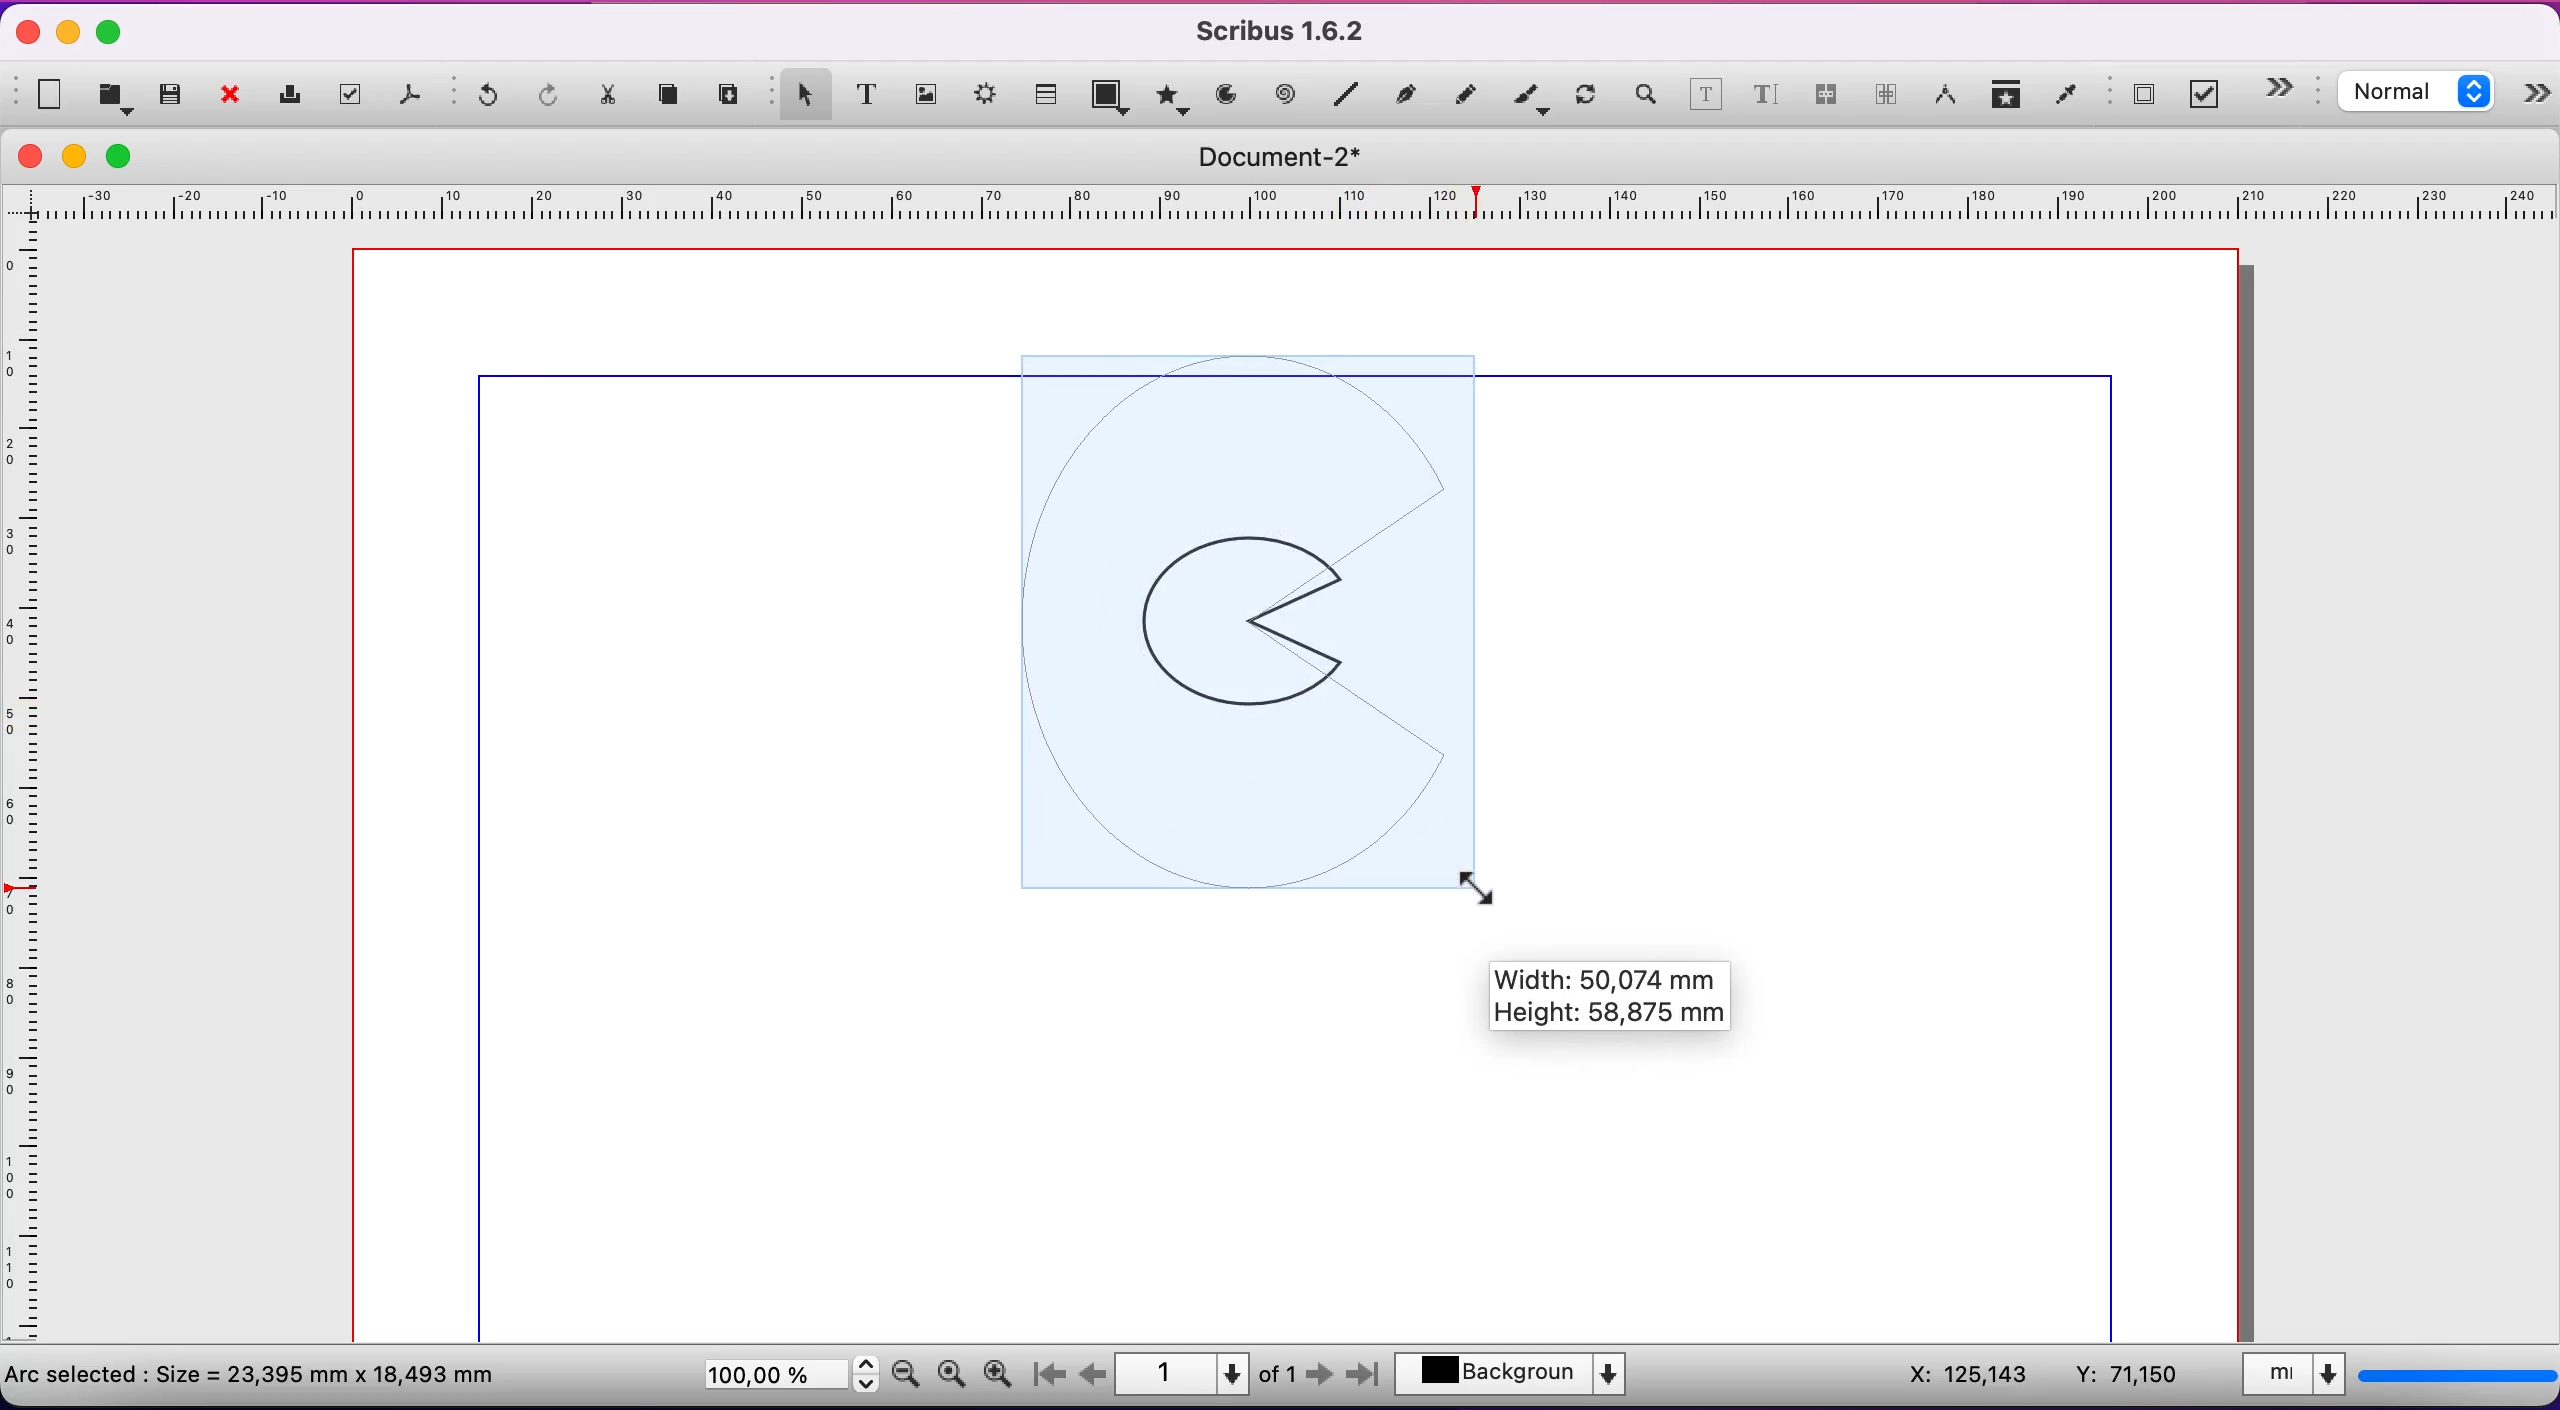 This screenshot has width=2560, height=1410. I want to click on maximize, so click(131, 155).